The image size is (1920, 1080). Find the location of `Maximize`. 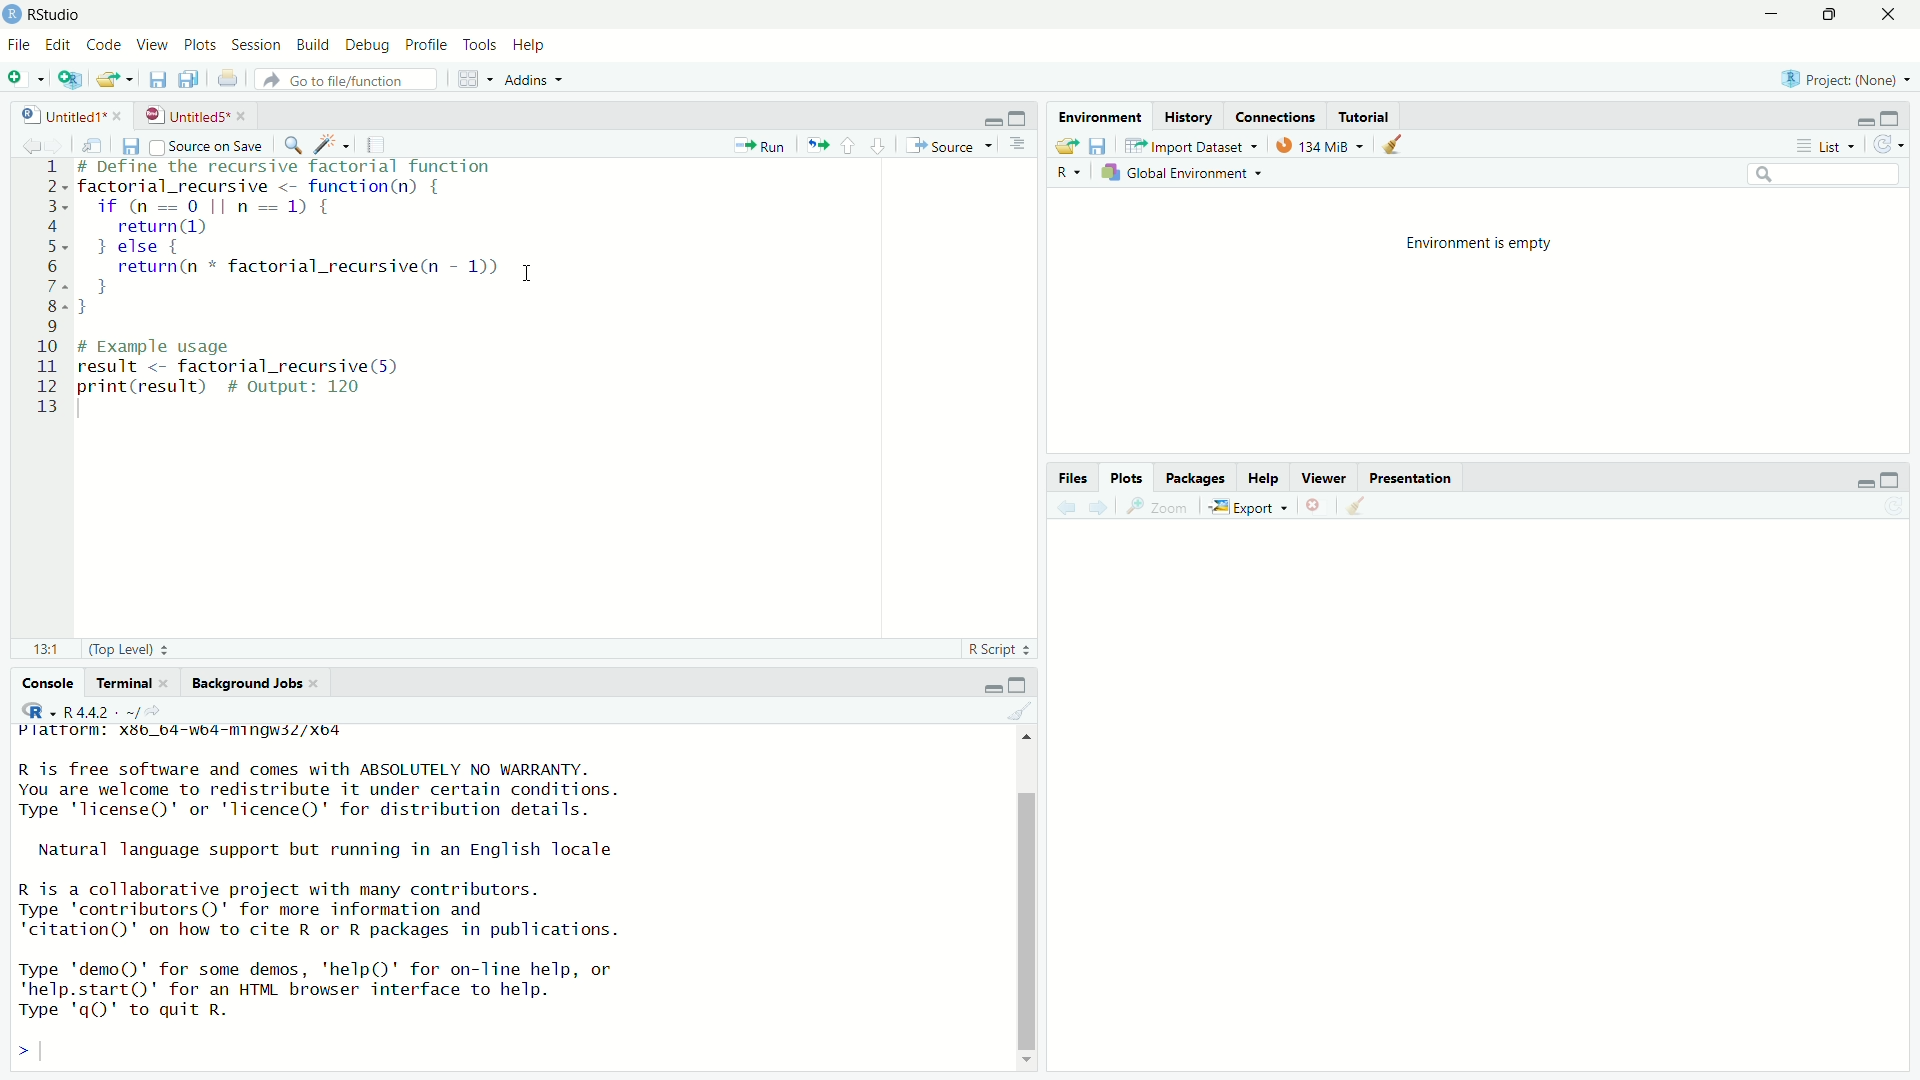

Maximize is located at coordinates (1891, 481).